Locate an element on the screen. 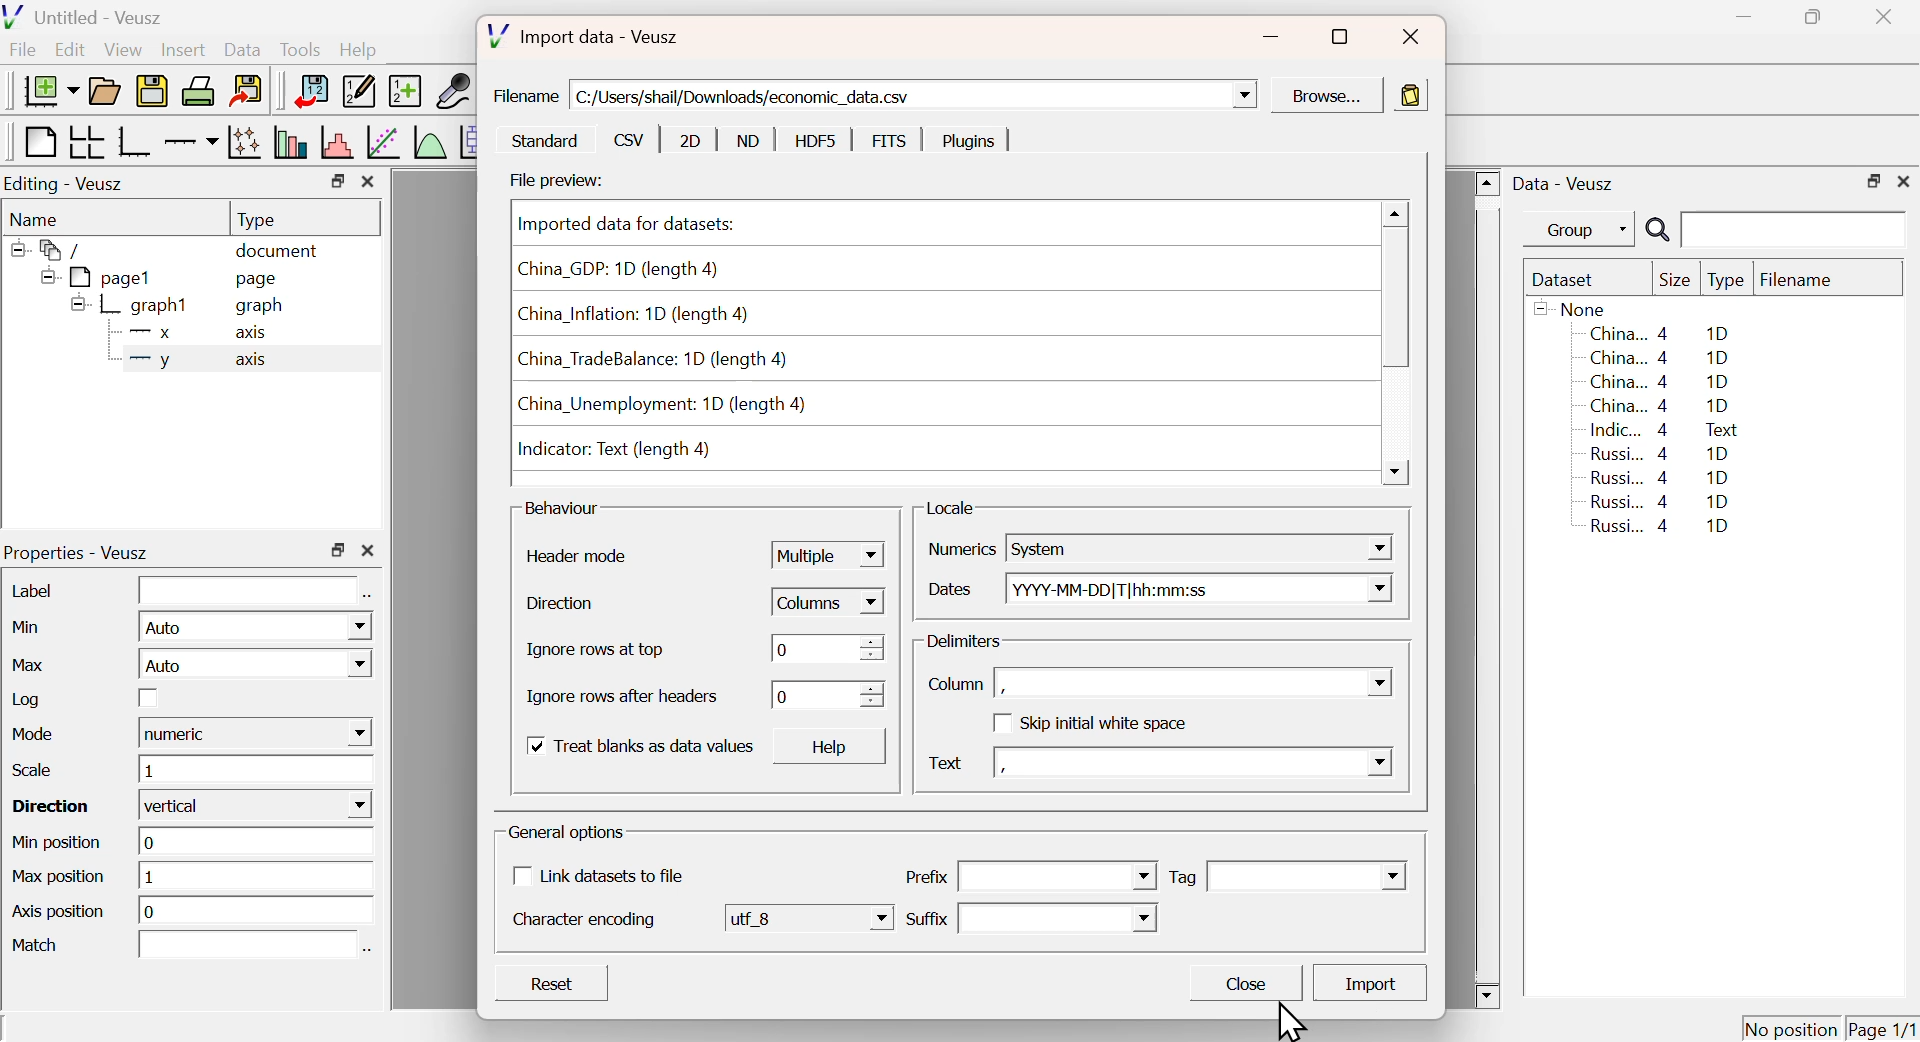 The height and width of the screenshot is (1042, 1920). Search is located at coordinates (1657, 231).